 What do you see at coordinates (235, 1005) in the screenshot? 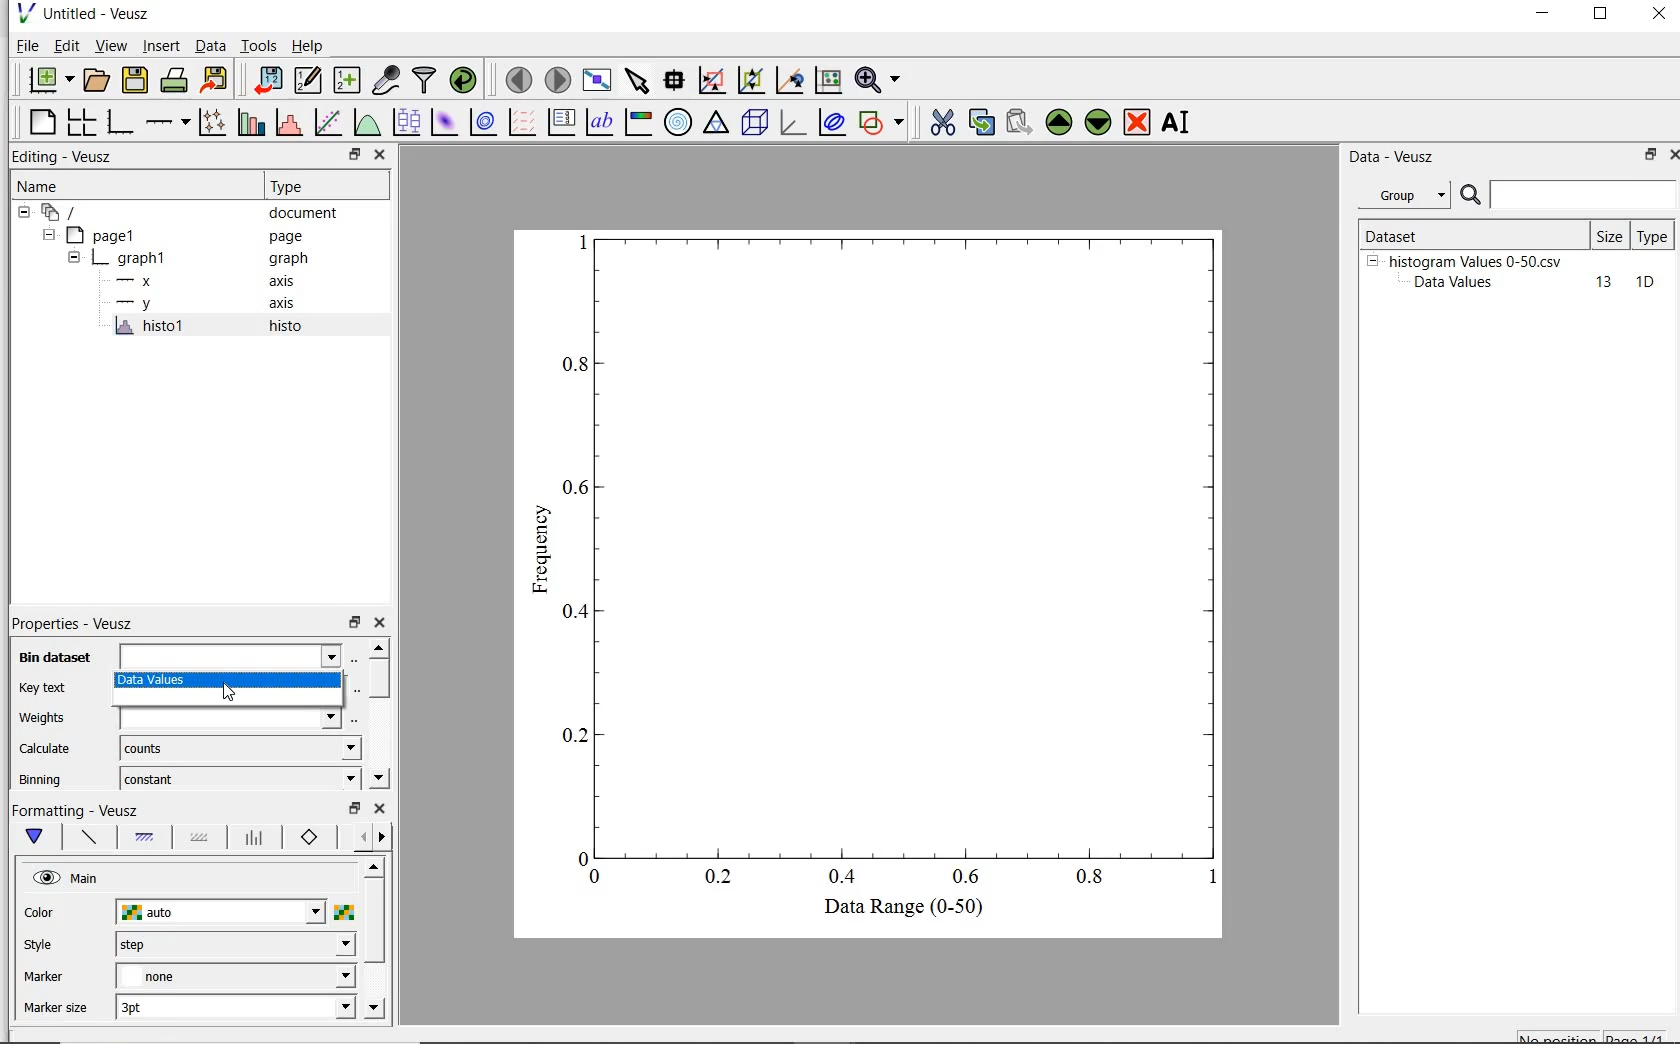
I see `3 pt ` at bounding box center [235, 1005].